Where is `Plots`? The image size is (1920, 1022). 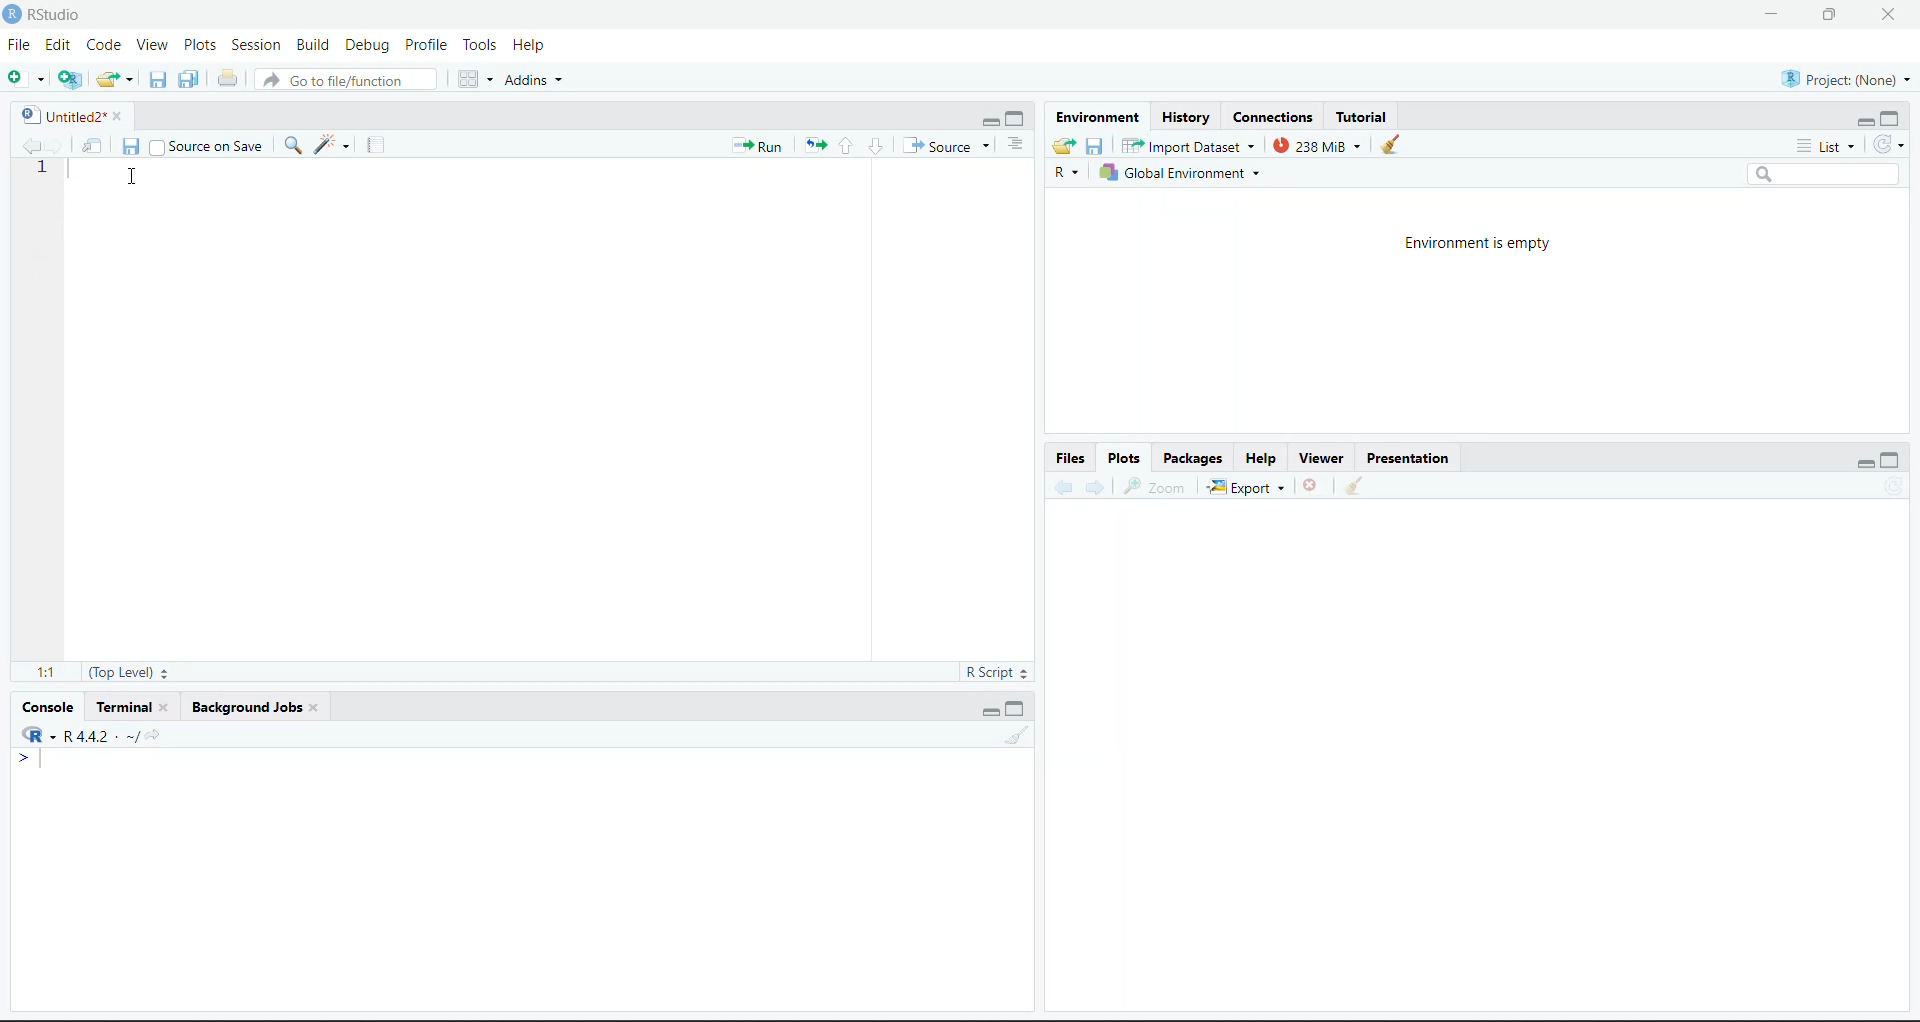
Plots is located at coordinates (200, 45).